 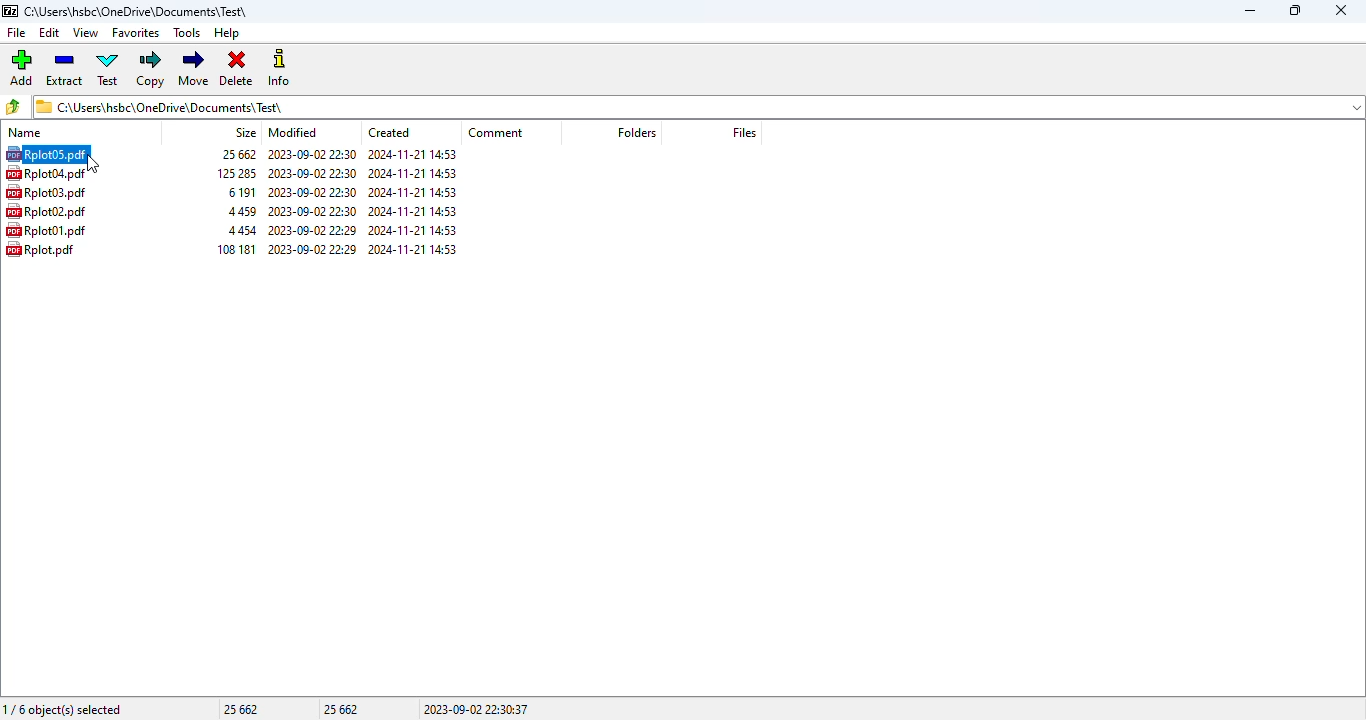 What do you see at coordinates (46, 211) in the screenshot?
I see `rplot02` at bounding box center [46, 211].